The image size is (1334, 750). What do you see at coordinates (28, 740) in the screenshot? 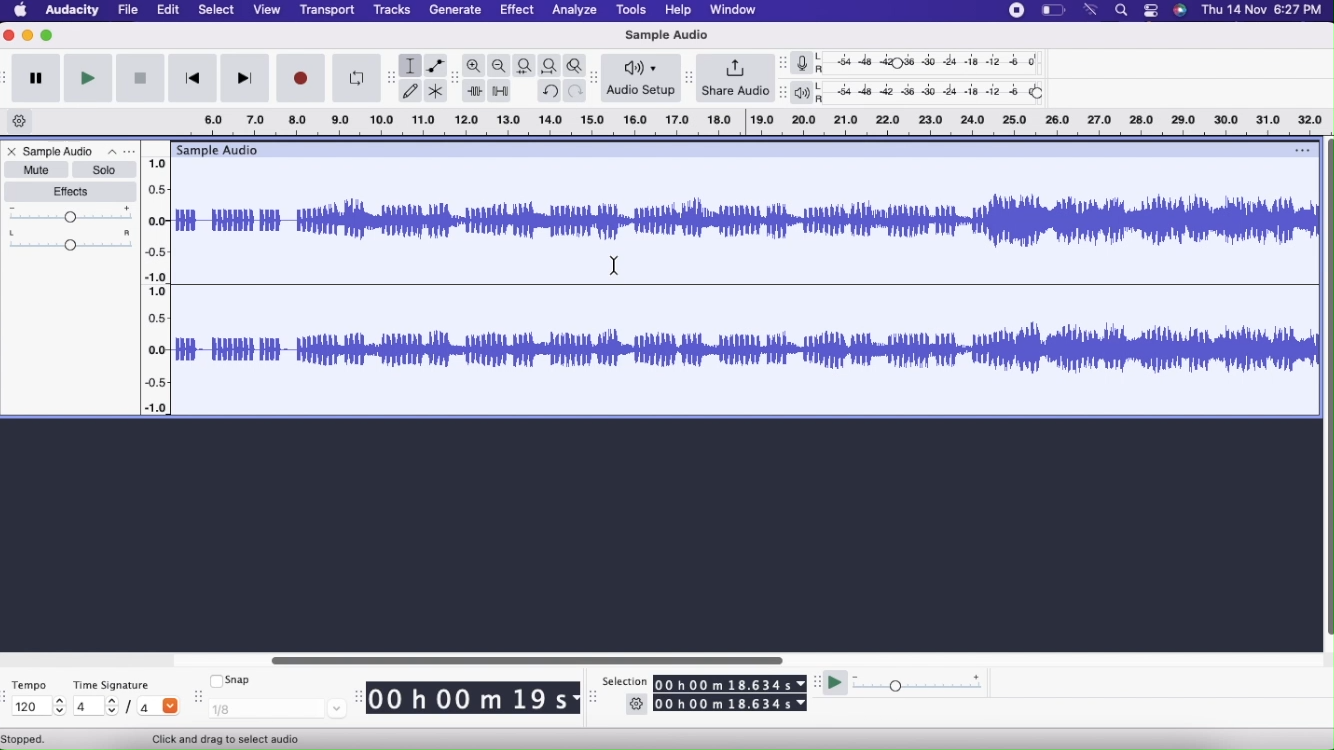
I see `Stopped` at bounding box center [28, 740].